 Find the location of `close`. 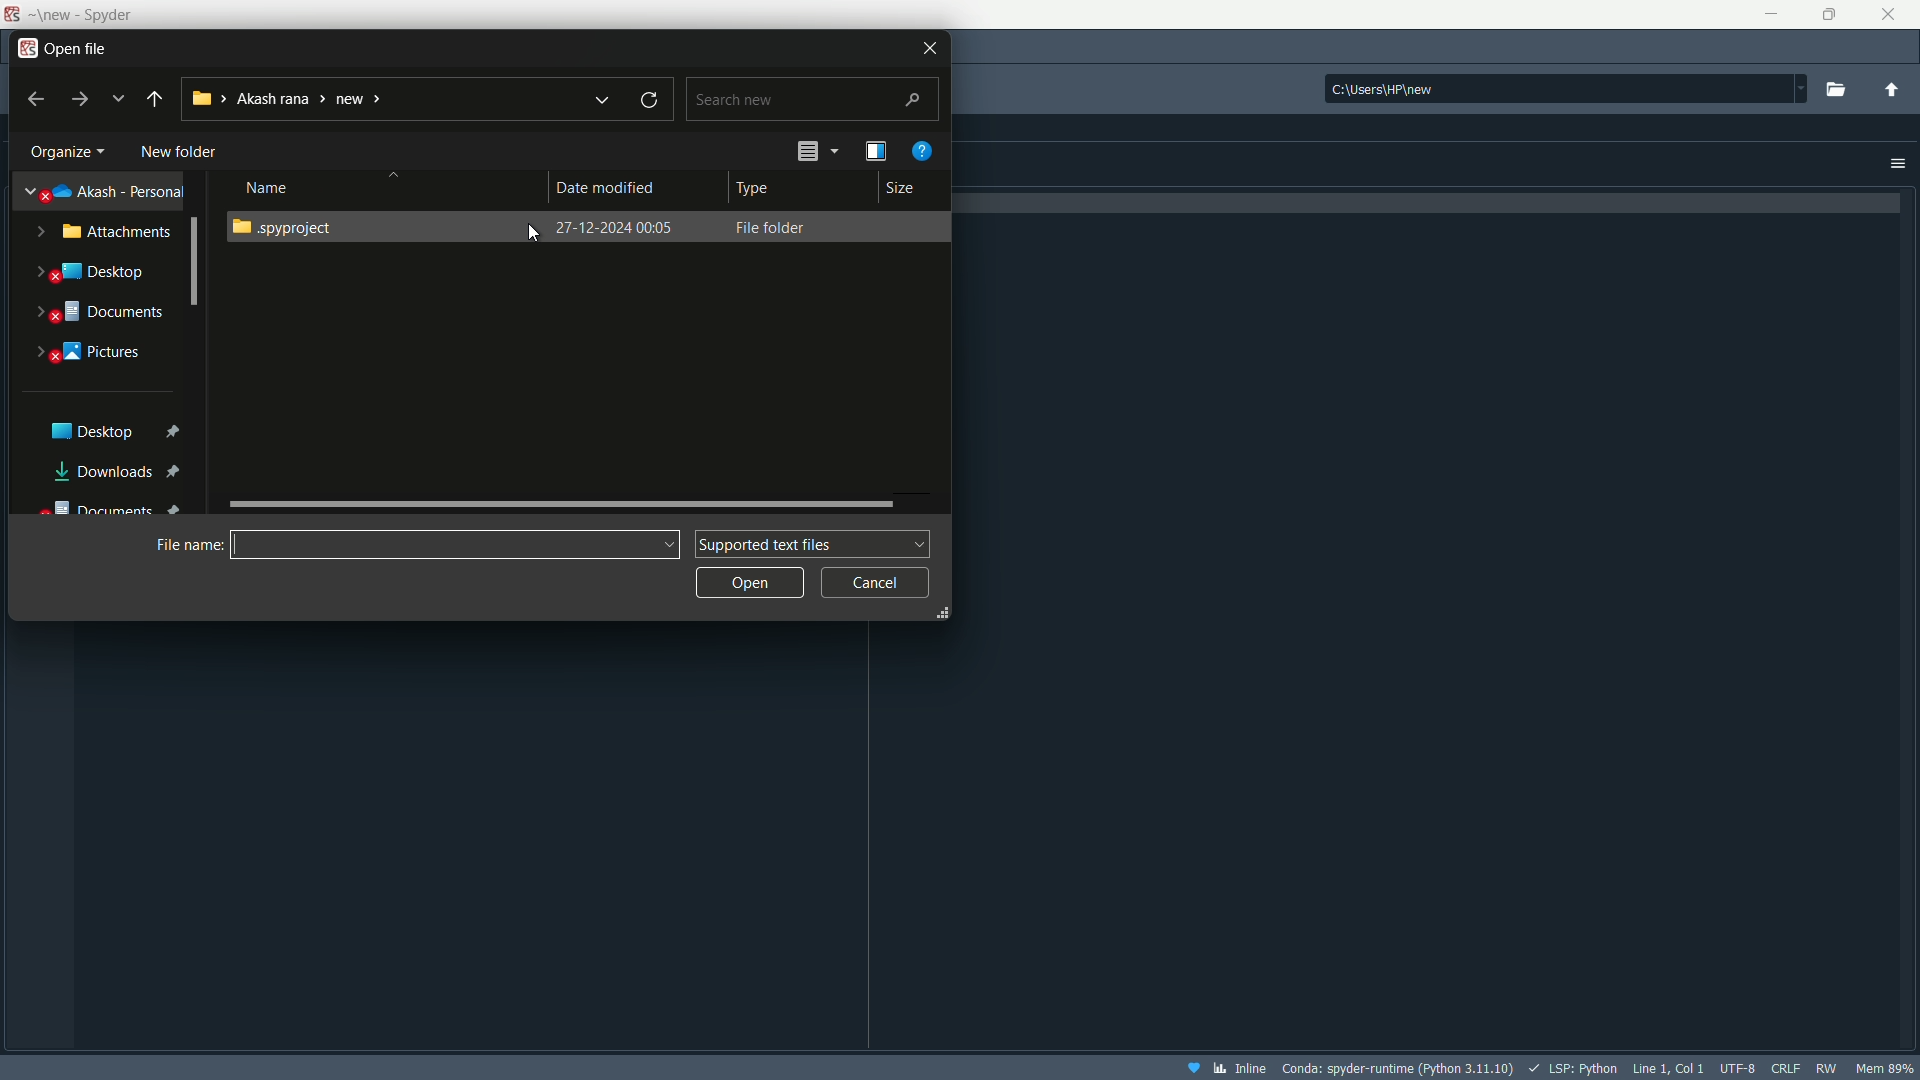

close is located at coordinates (1888, 15).